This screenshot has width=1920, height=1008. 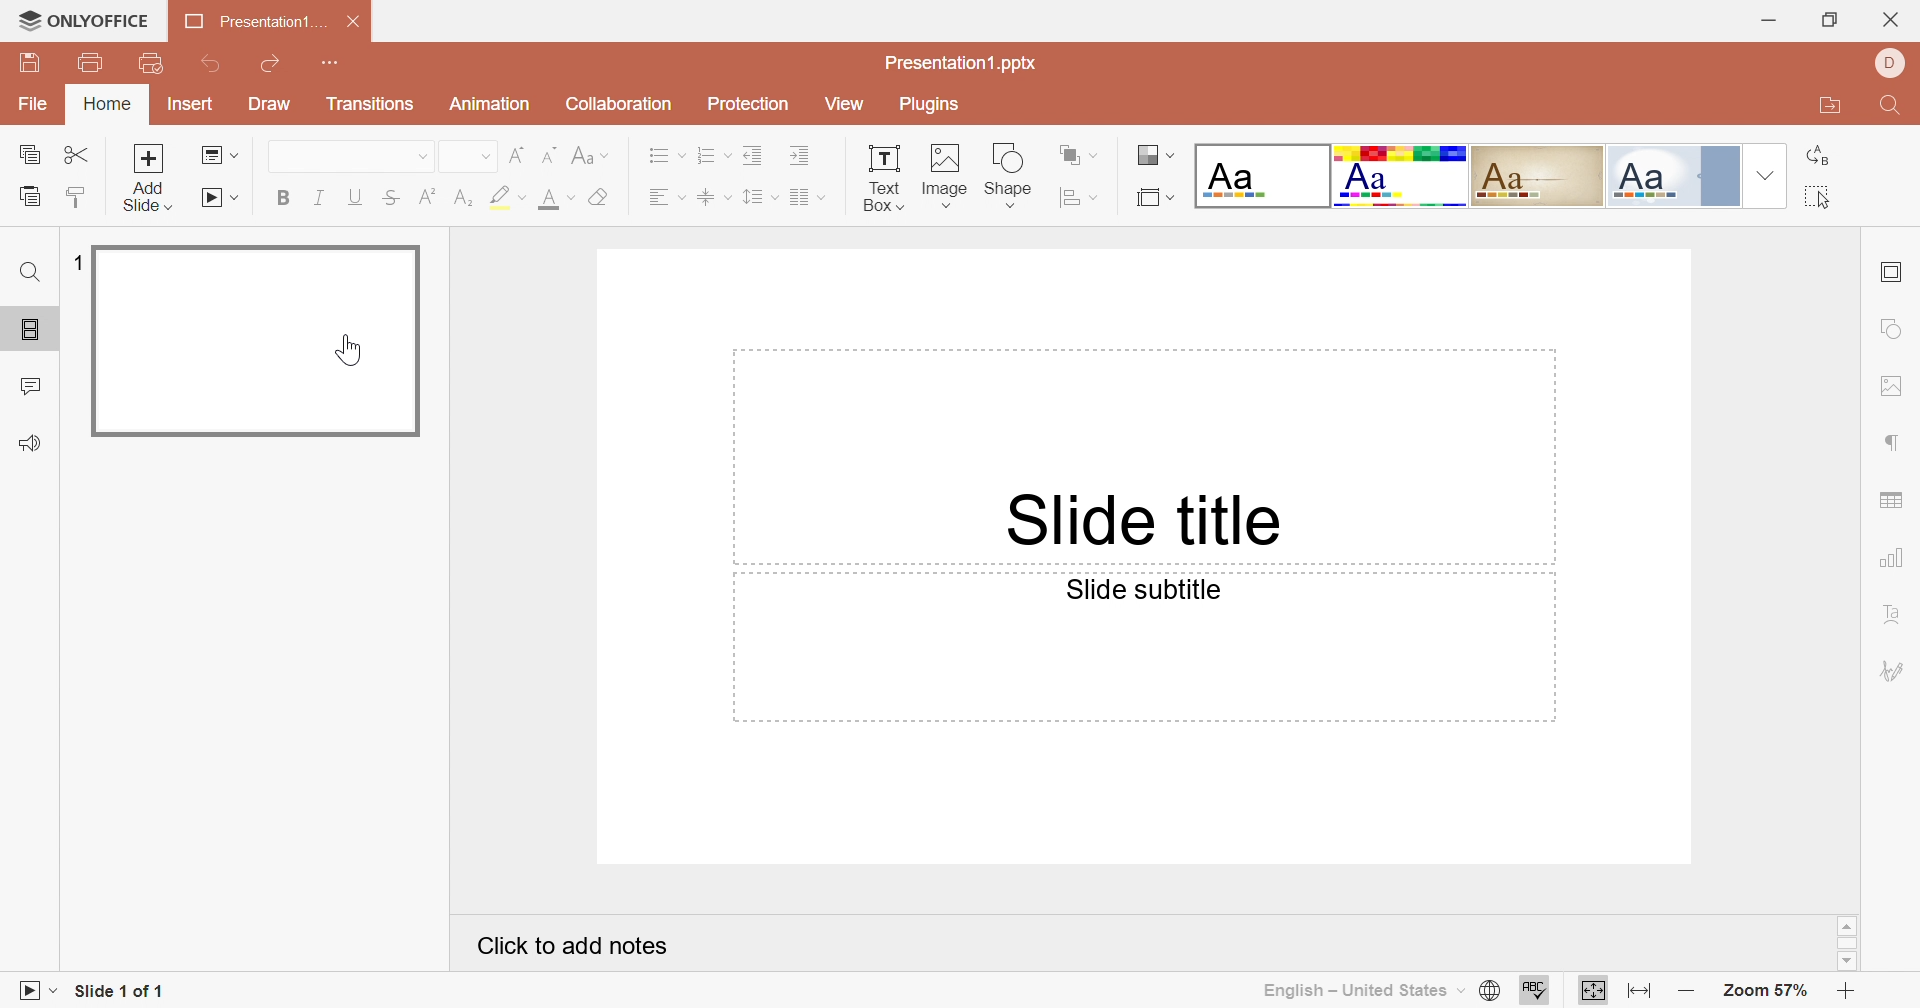 What do you see at coordinates (1675, 179) in the screenshot?
I see `Official` at bounding box center [1675, 179].